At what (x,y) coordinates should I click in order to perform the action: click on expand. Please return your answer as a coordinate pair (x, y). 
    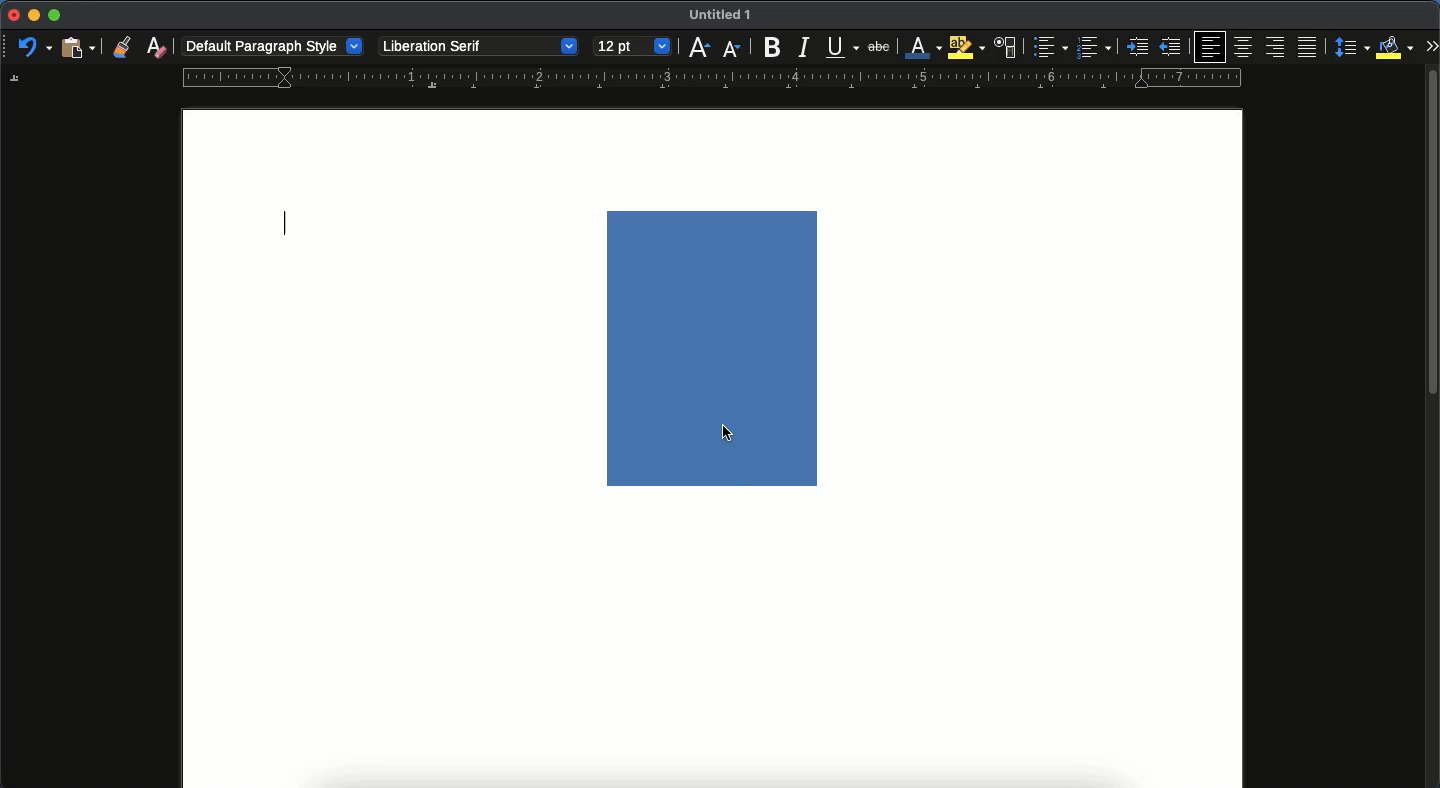
    Looking at the image, I should click on (1431, 45).